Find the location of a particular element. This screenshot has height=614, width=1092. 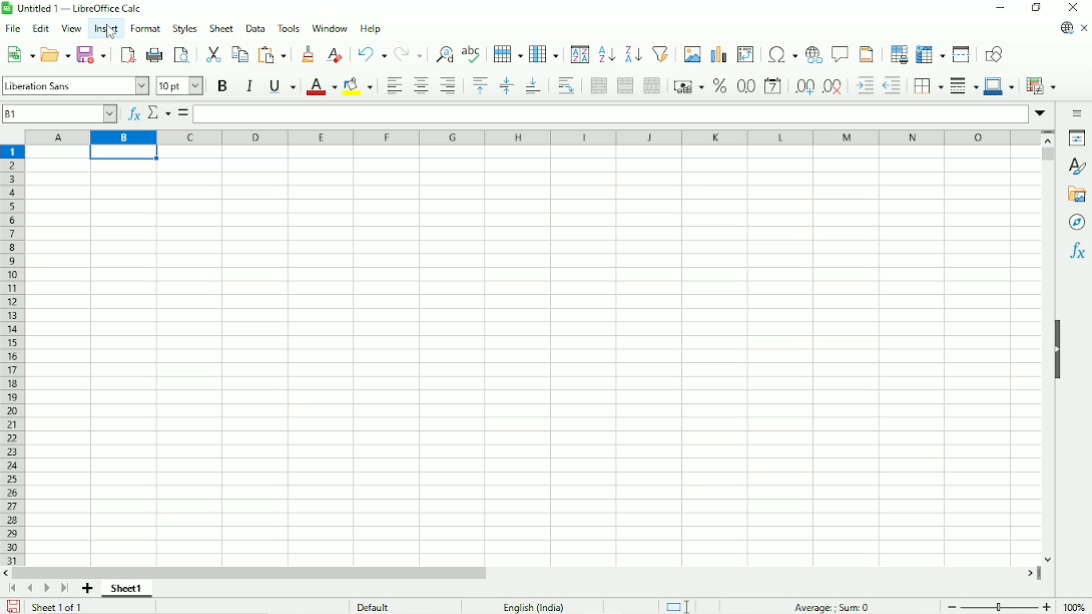

Data is located at coordinates (254, 27).